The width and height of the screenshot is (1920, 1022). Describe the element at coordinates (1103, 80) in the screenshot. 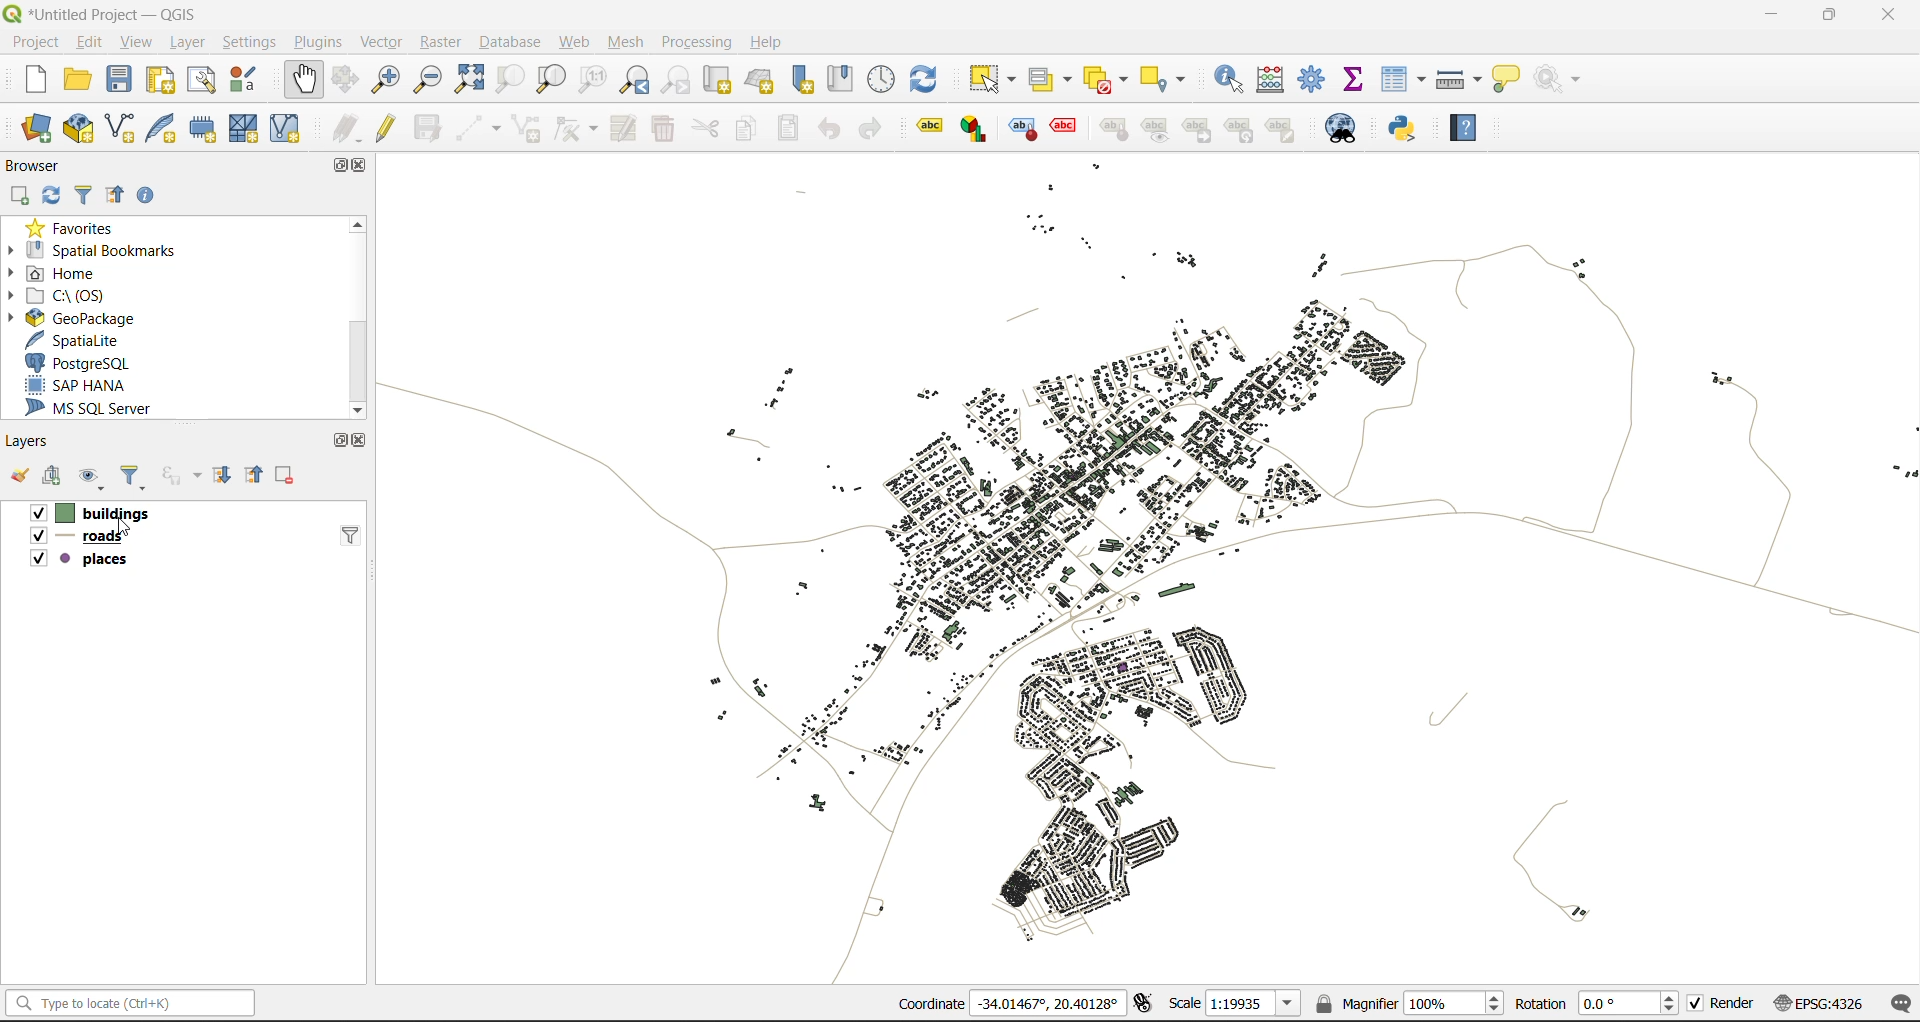

I see `deselect value` at that location.